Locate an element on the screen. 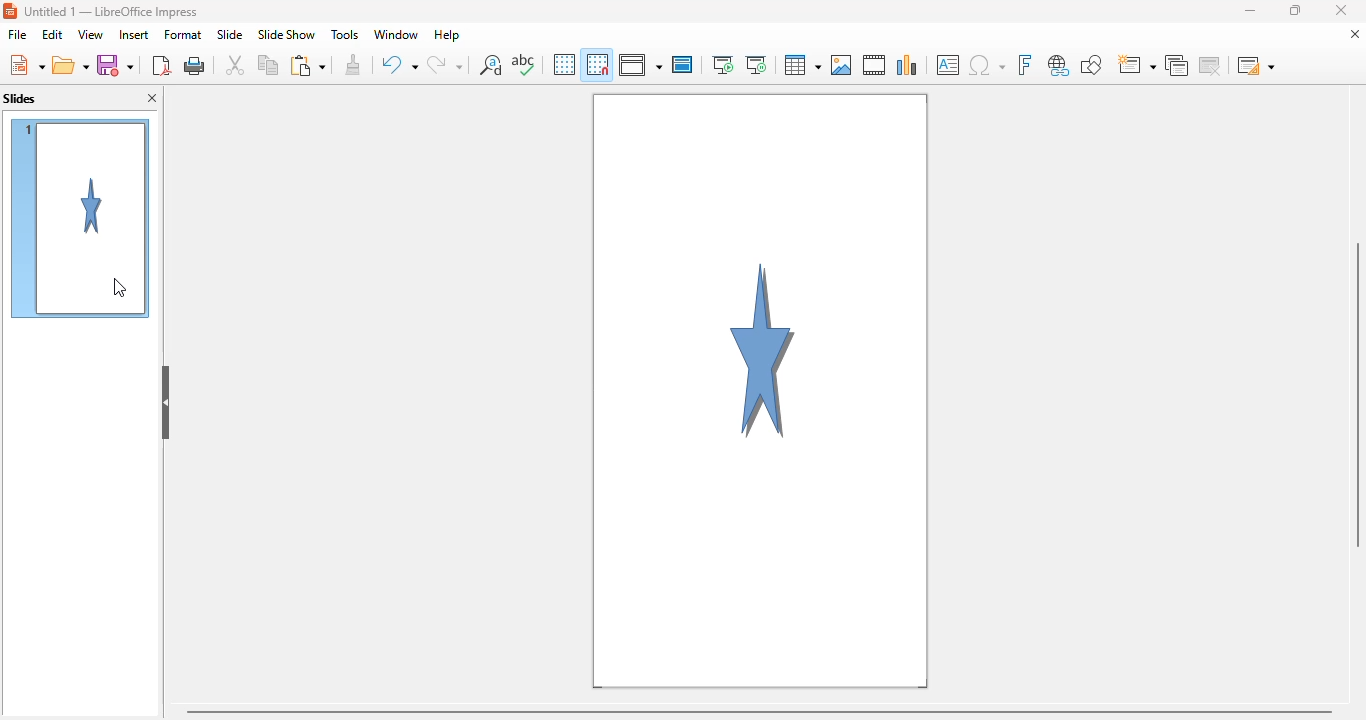 The width and height of the screenshot is (1366, 720). close is located at coordinates (1341, 10).